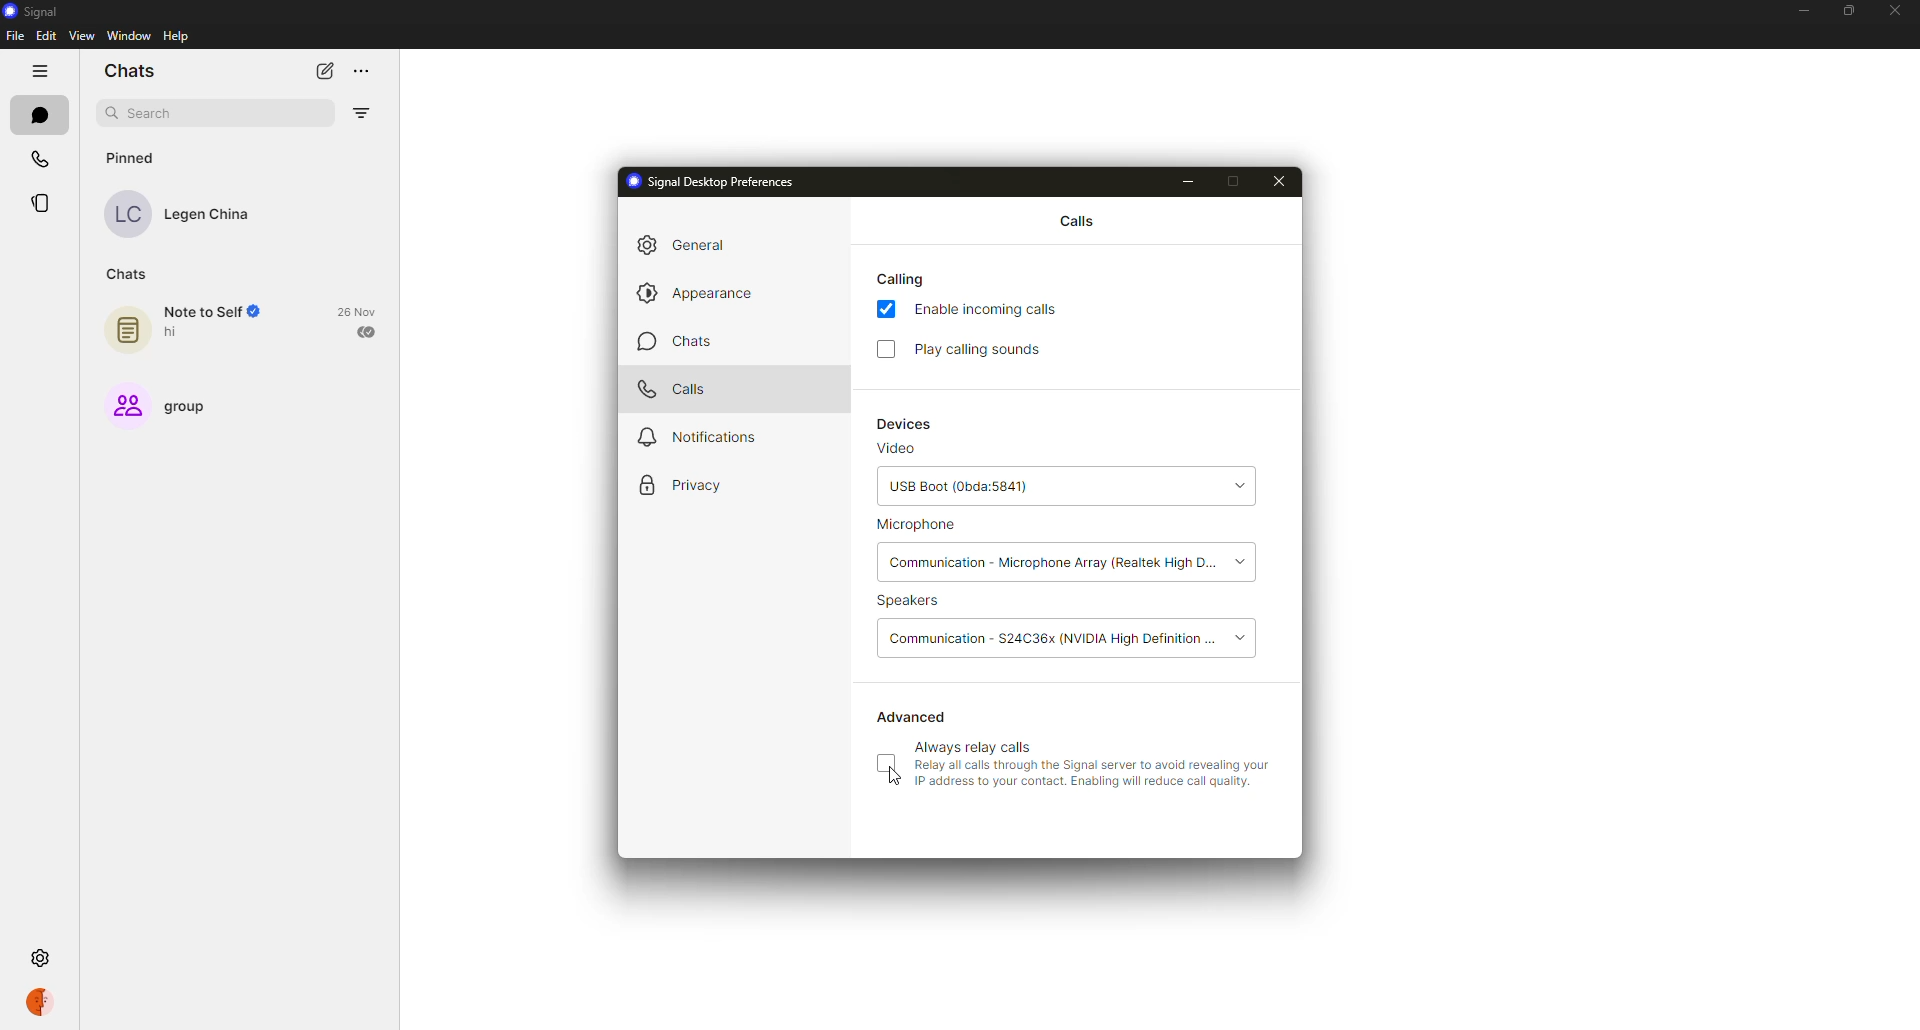 The image size is (1920, 1030). What do you see at coordinates (1075, 219) in the screenshot?
I see `calls` at bounding box center [1075, 219].